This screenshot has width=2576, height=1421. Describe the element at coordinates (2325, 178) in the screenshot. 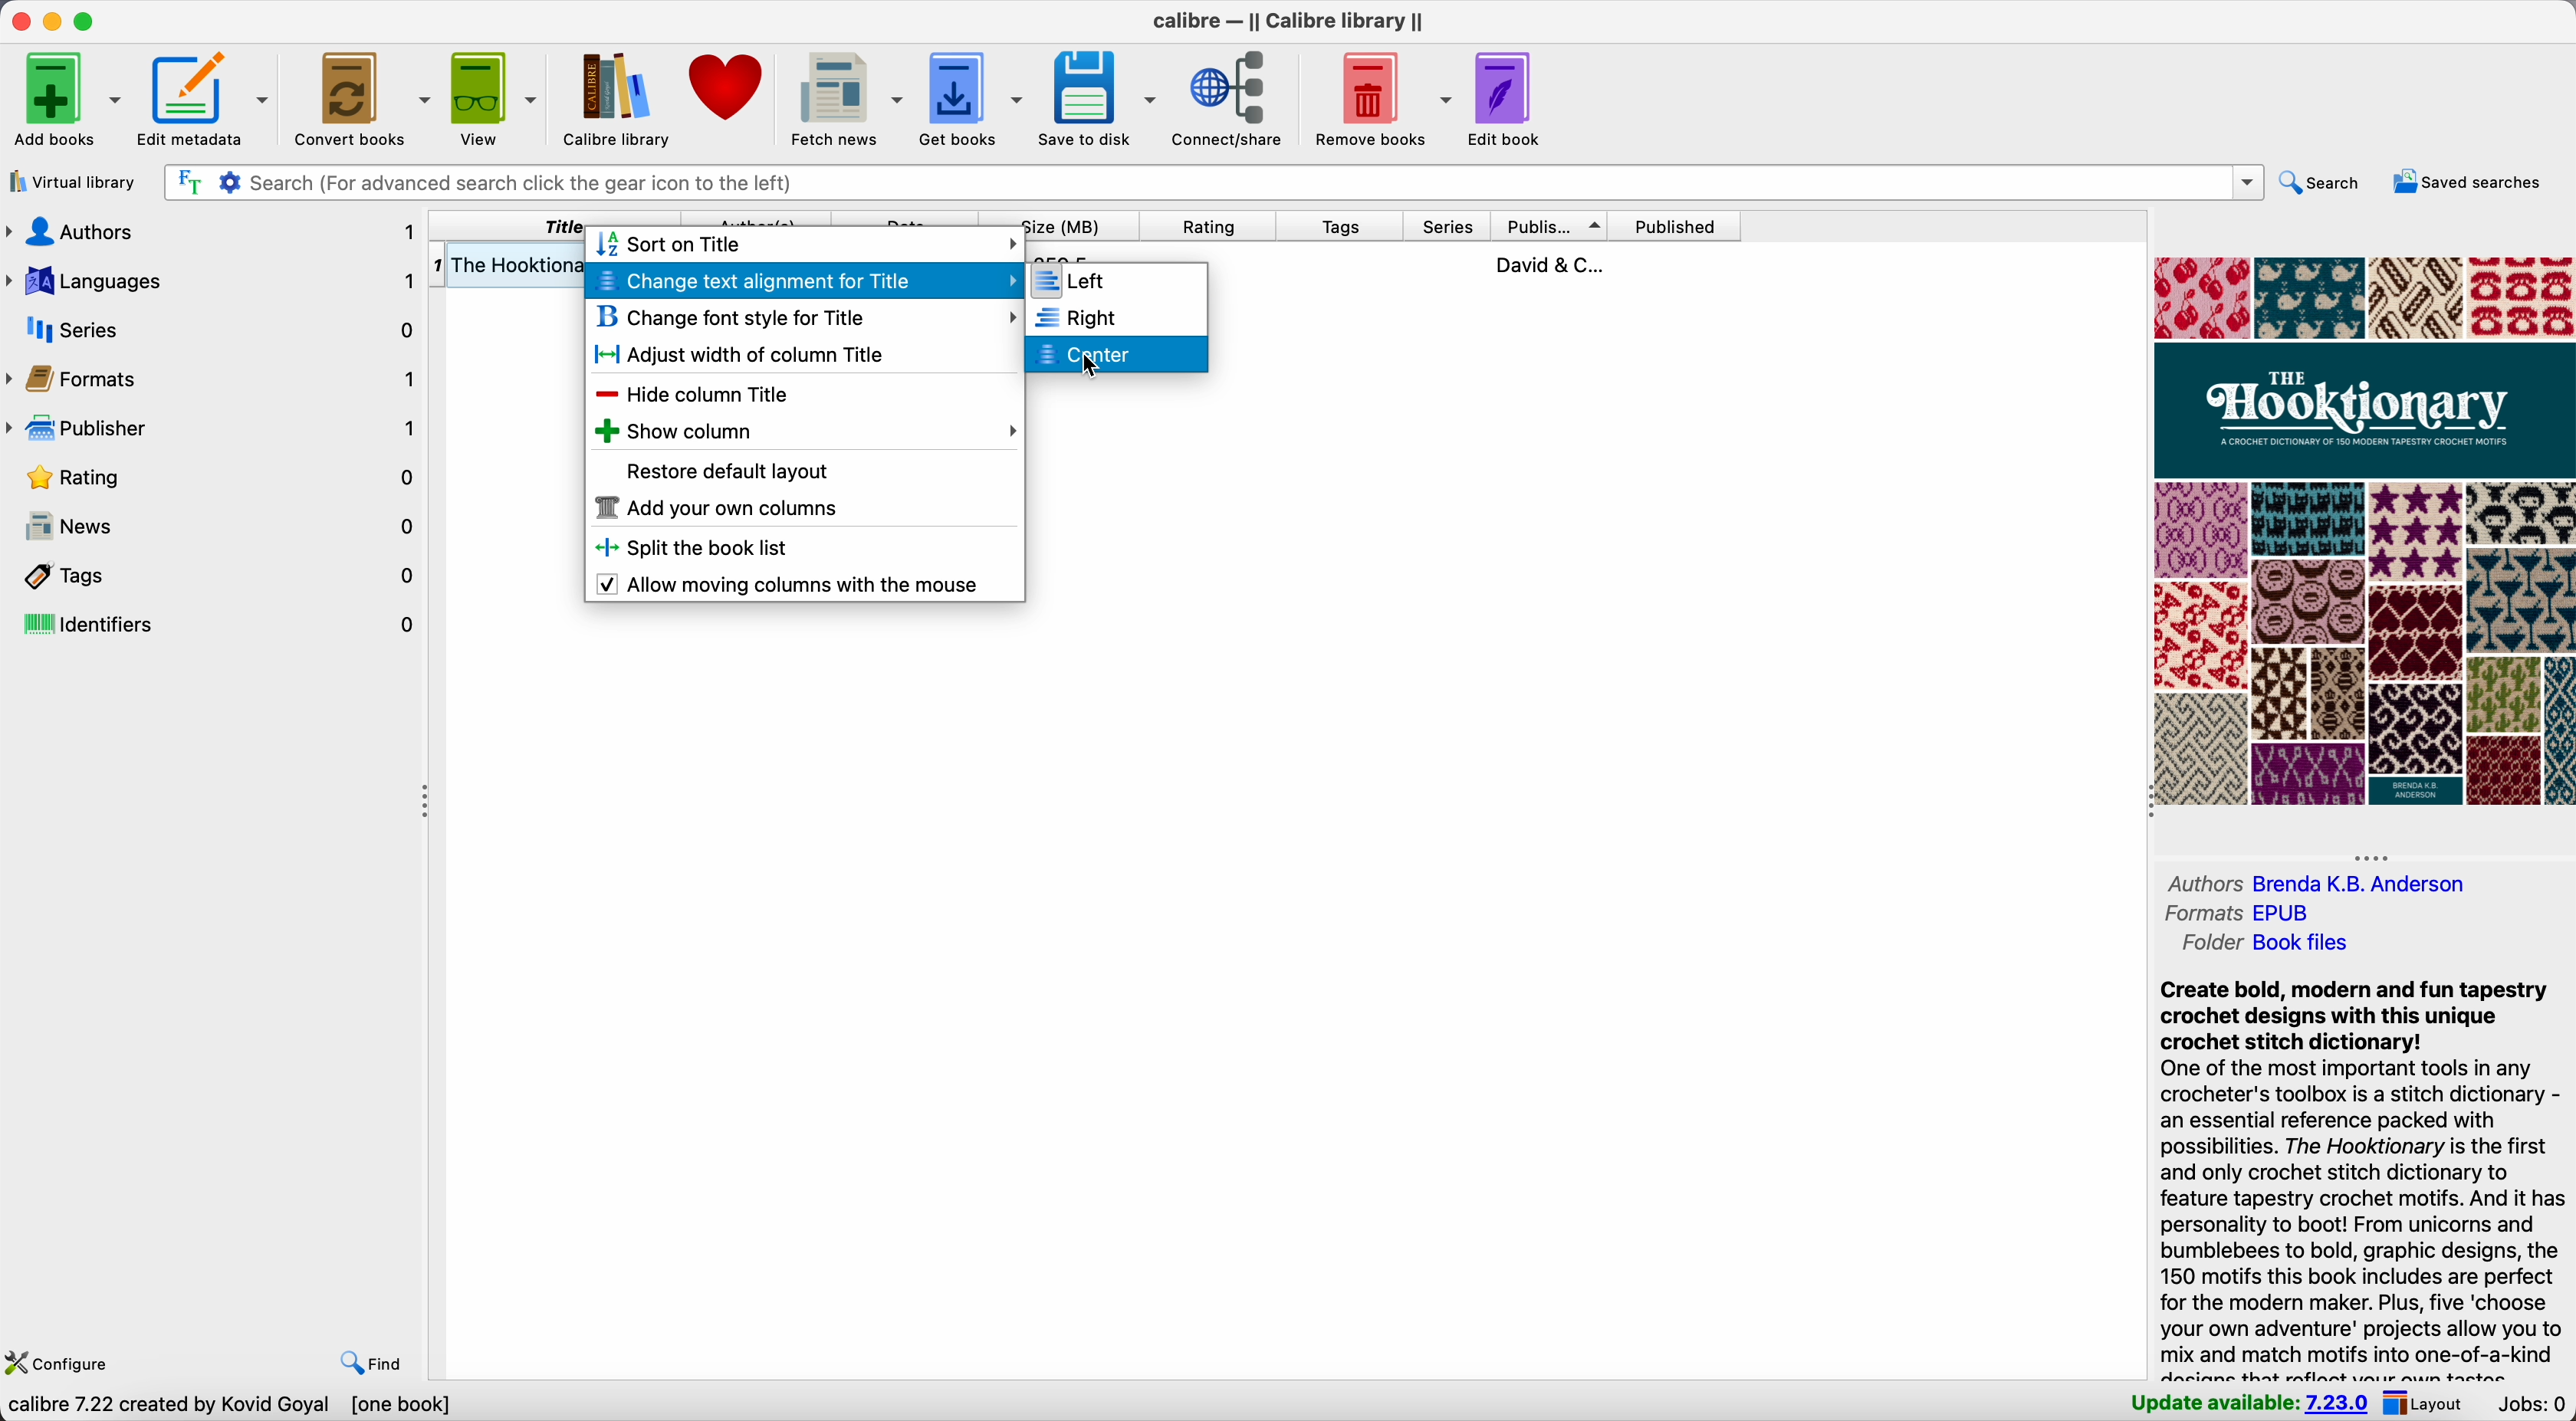

I see `search` at that location.